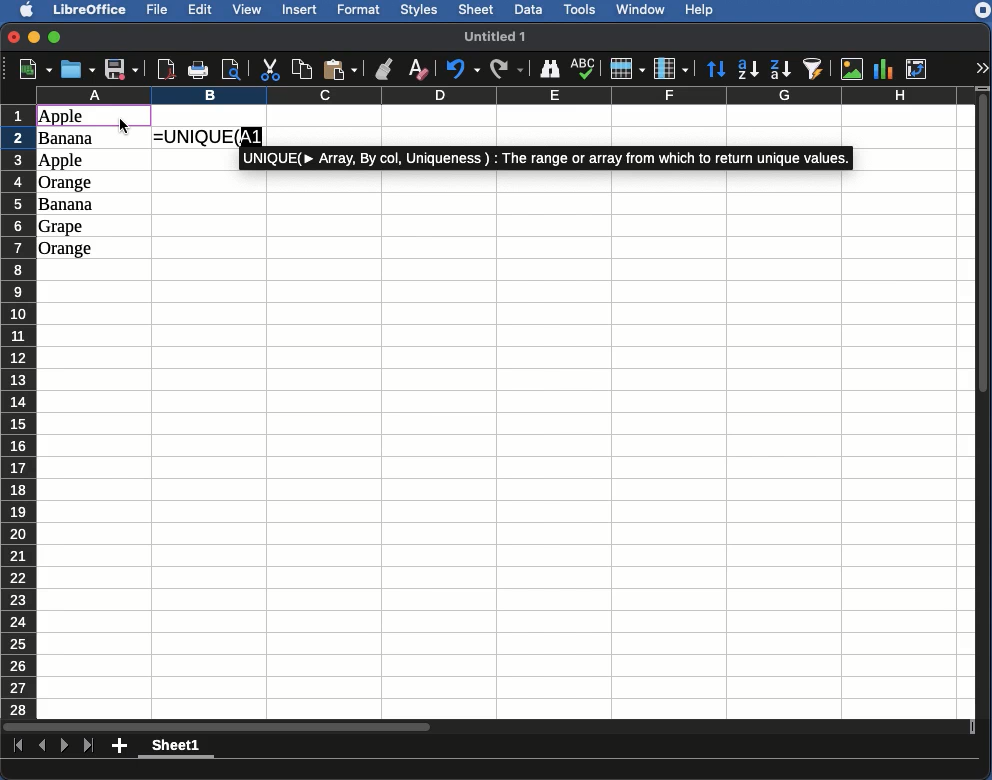 This screenshot has width=992, height=780. What do you see at coordinates (120, 748) in the screenshot?
I see `Add sheet` at bounding box center [120, 748].